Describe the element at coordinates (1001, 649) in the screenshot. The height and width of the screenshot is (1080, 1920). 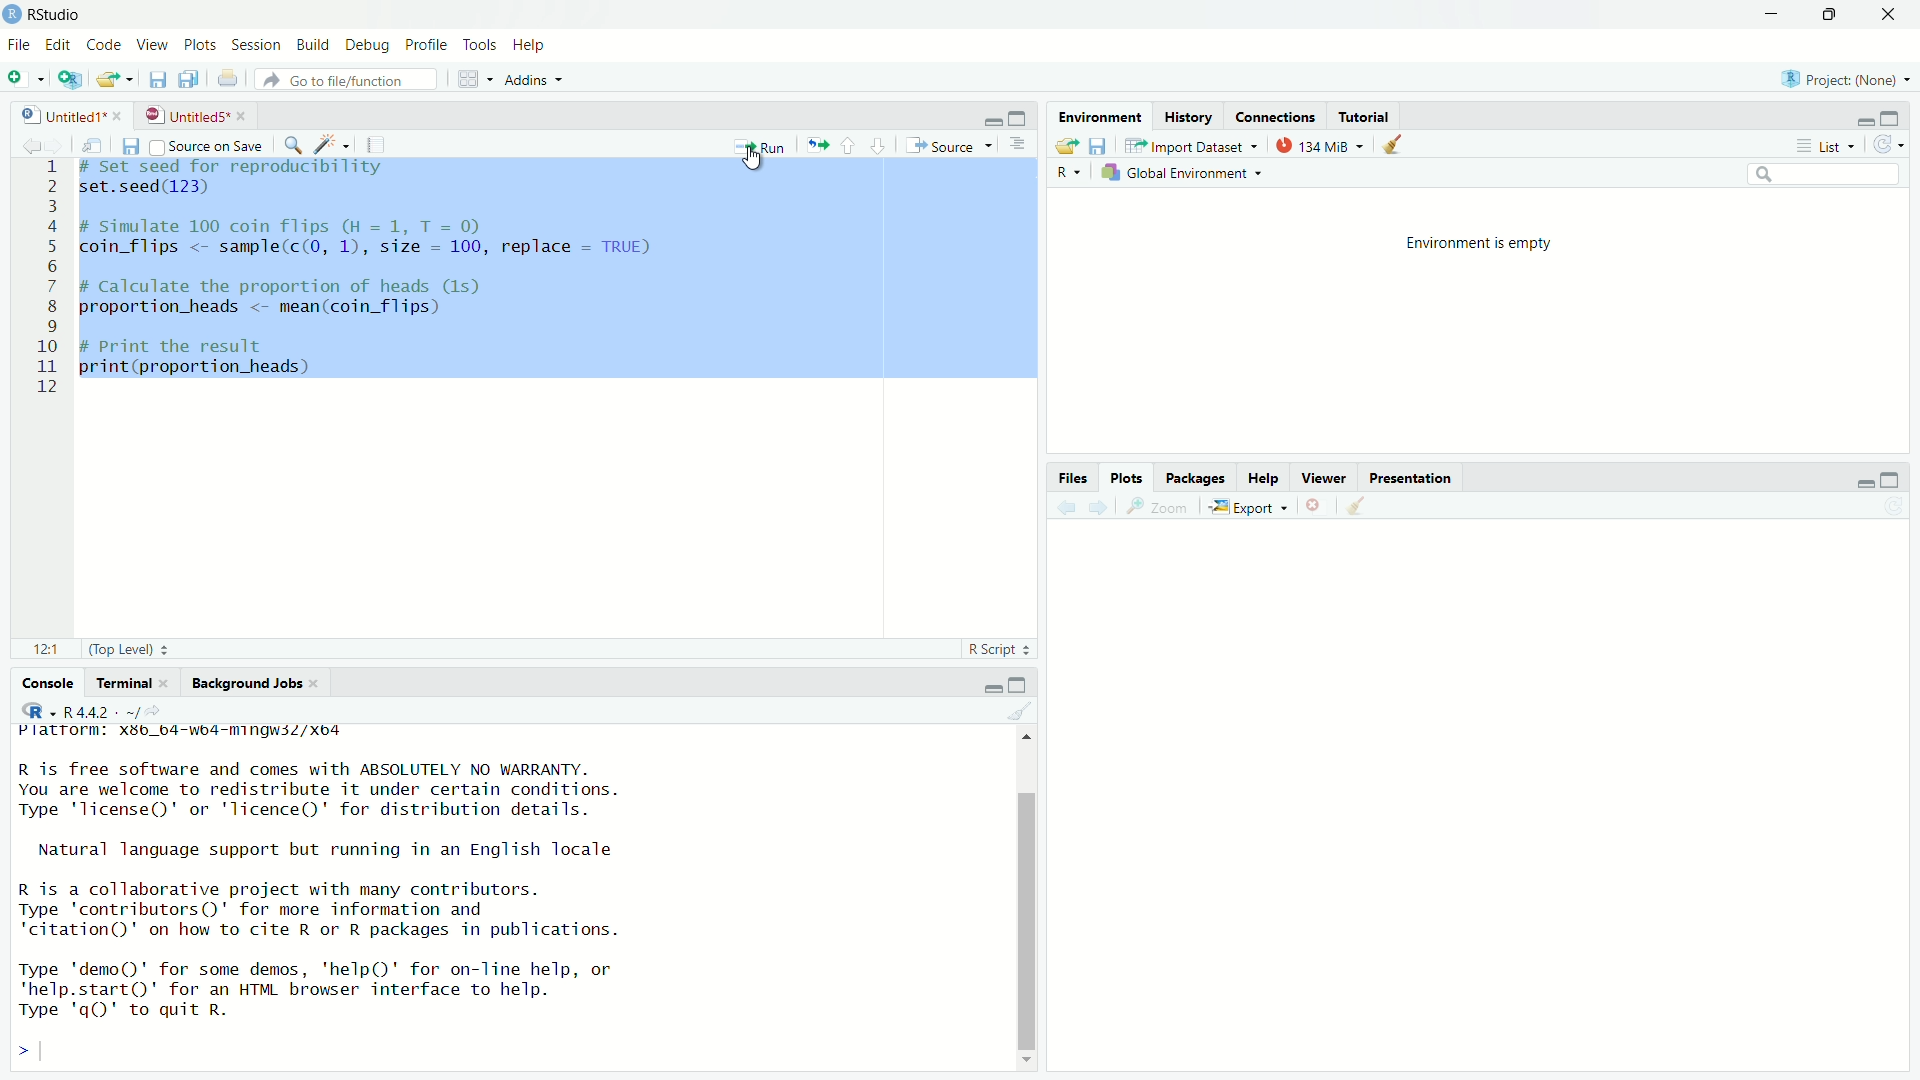
I see `R Script` at that location.